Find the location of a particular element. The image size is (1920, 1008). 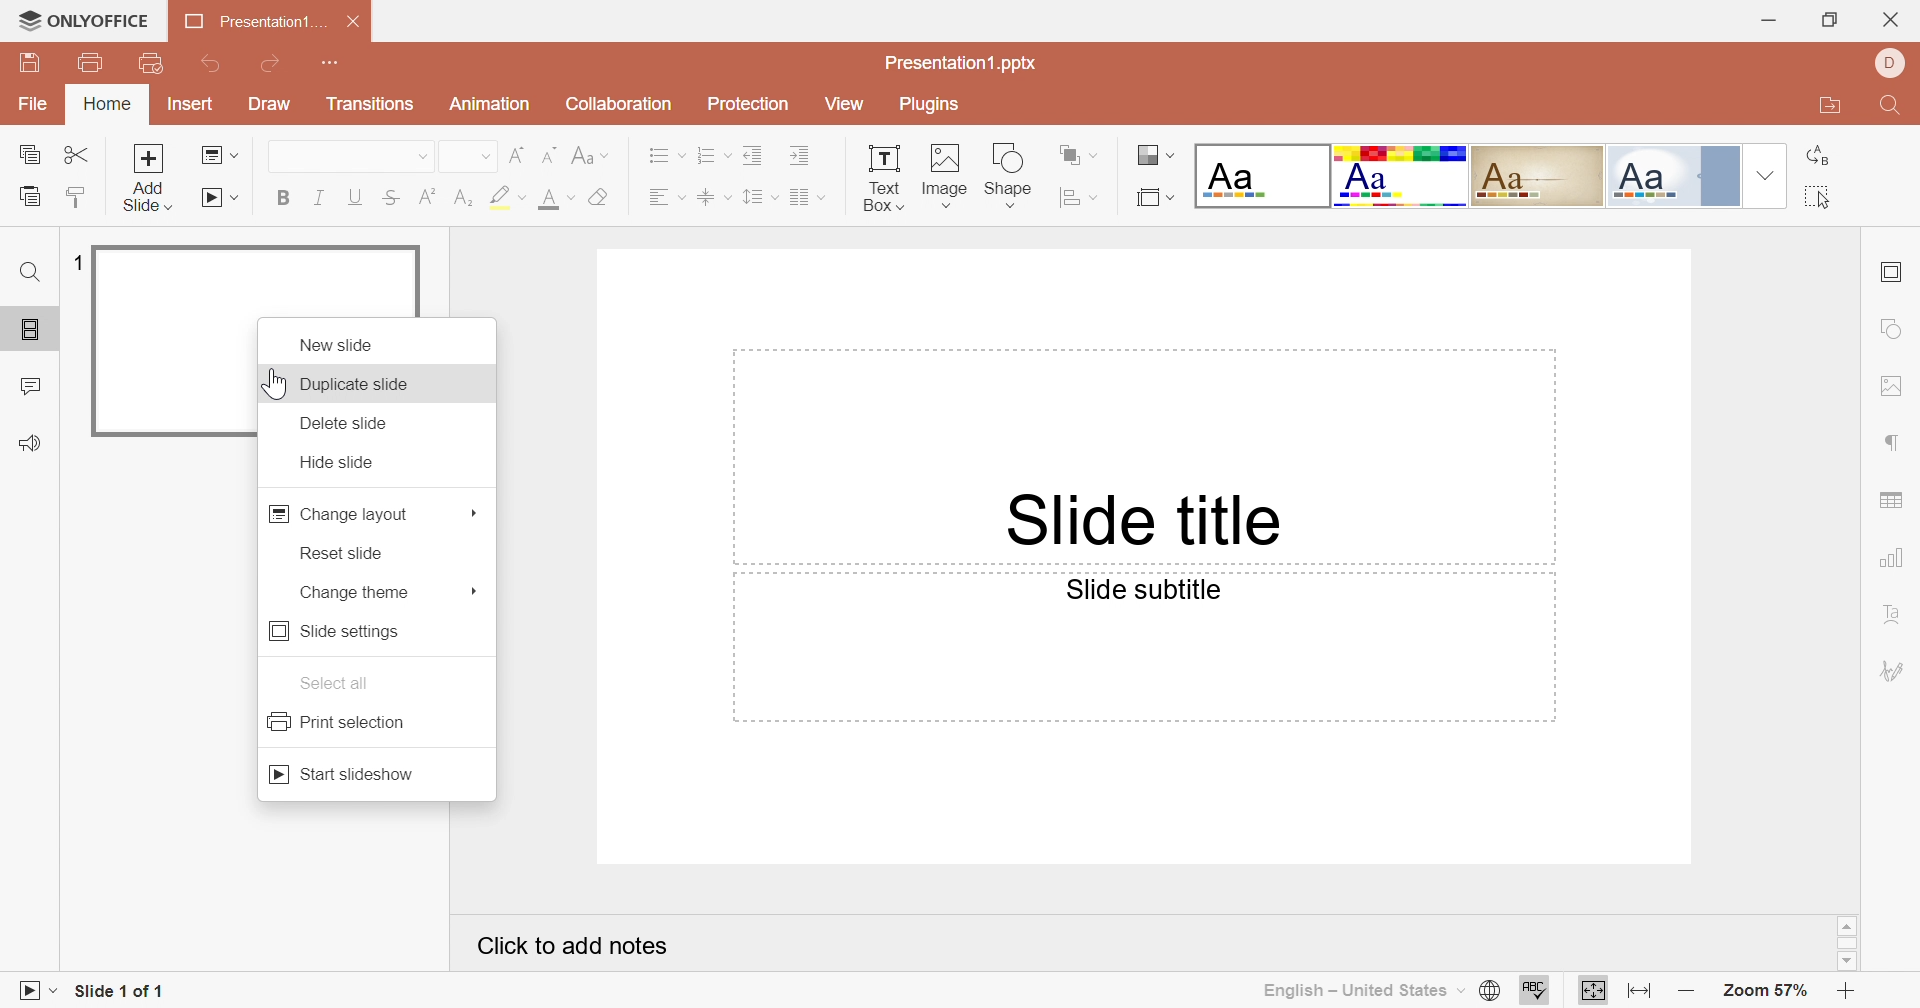

Set document language is located at coordinates (1492, 992).